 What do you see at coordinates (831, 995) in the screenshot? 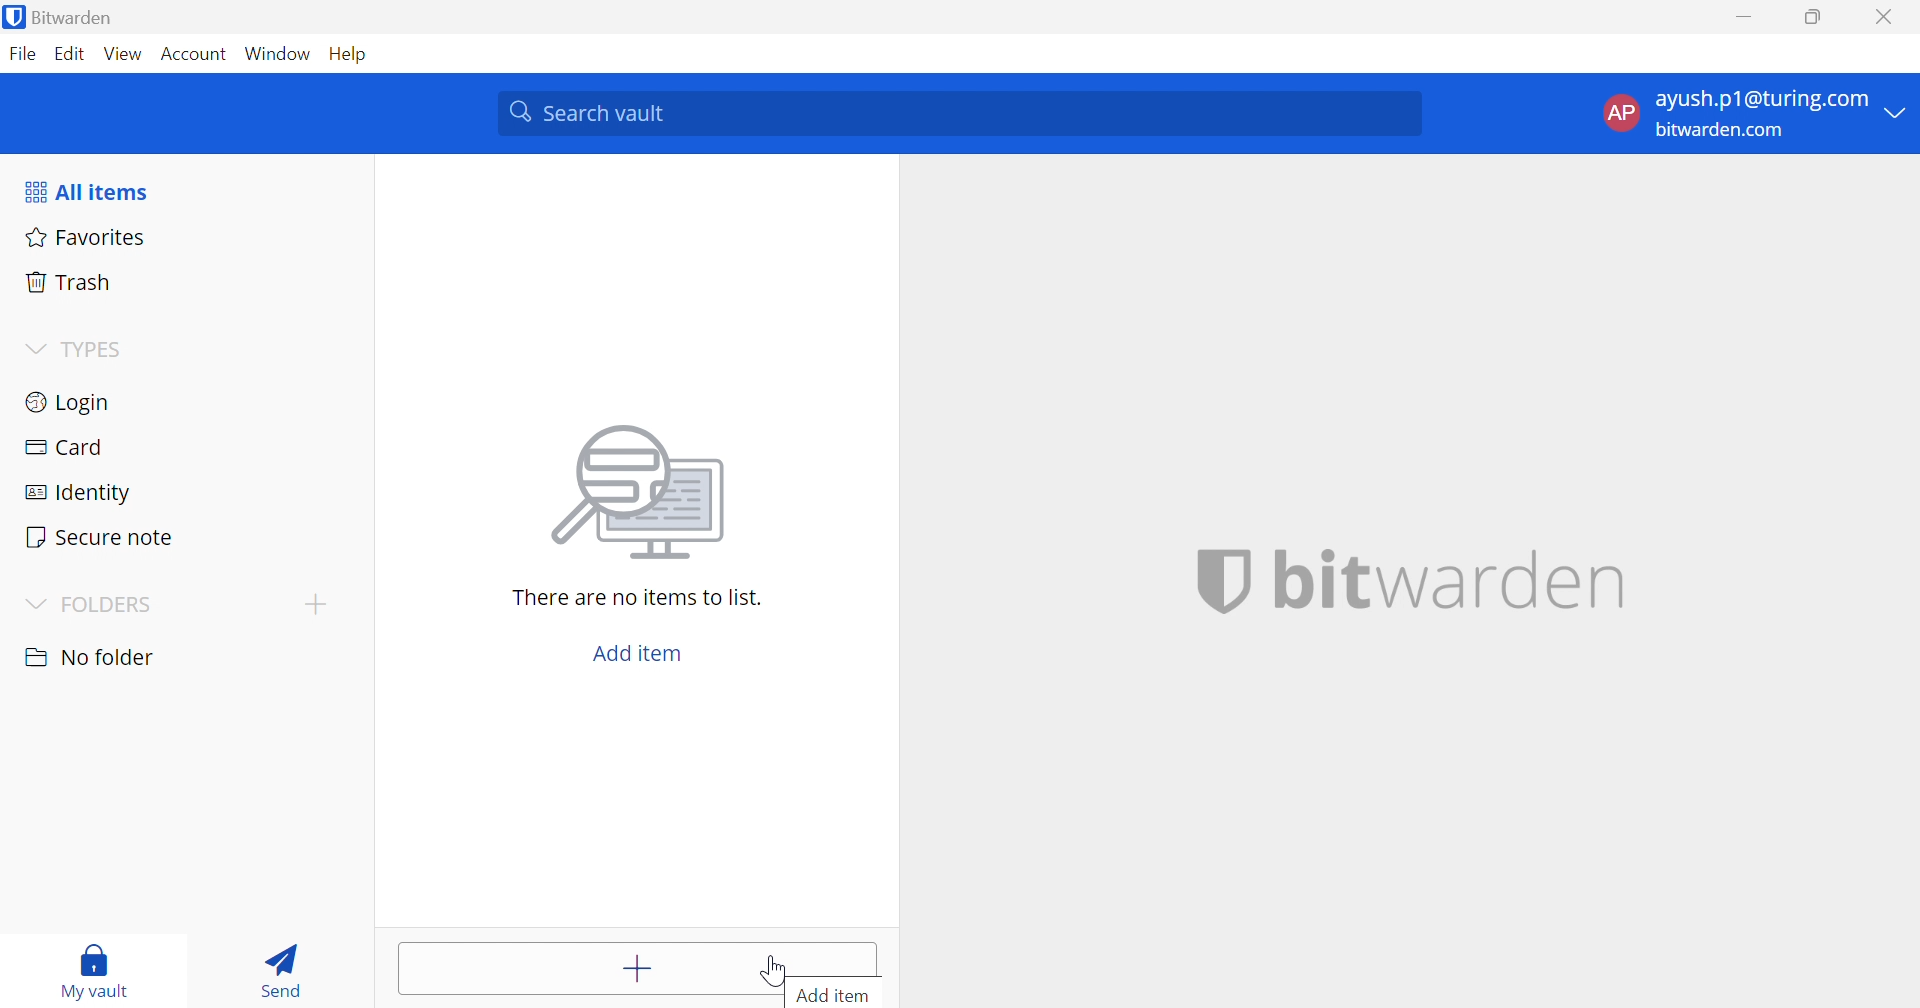
I see `Add item` at bounding box center [831, 995].